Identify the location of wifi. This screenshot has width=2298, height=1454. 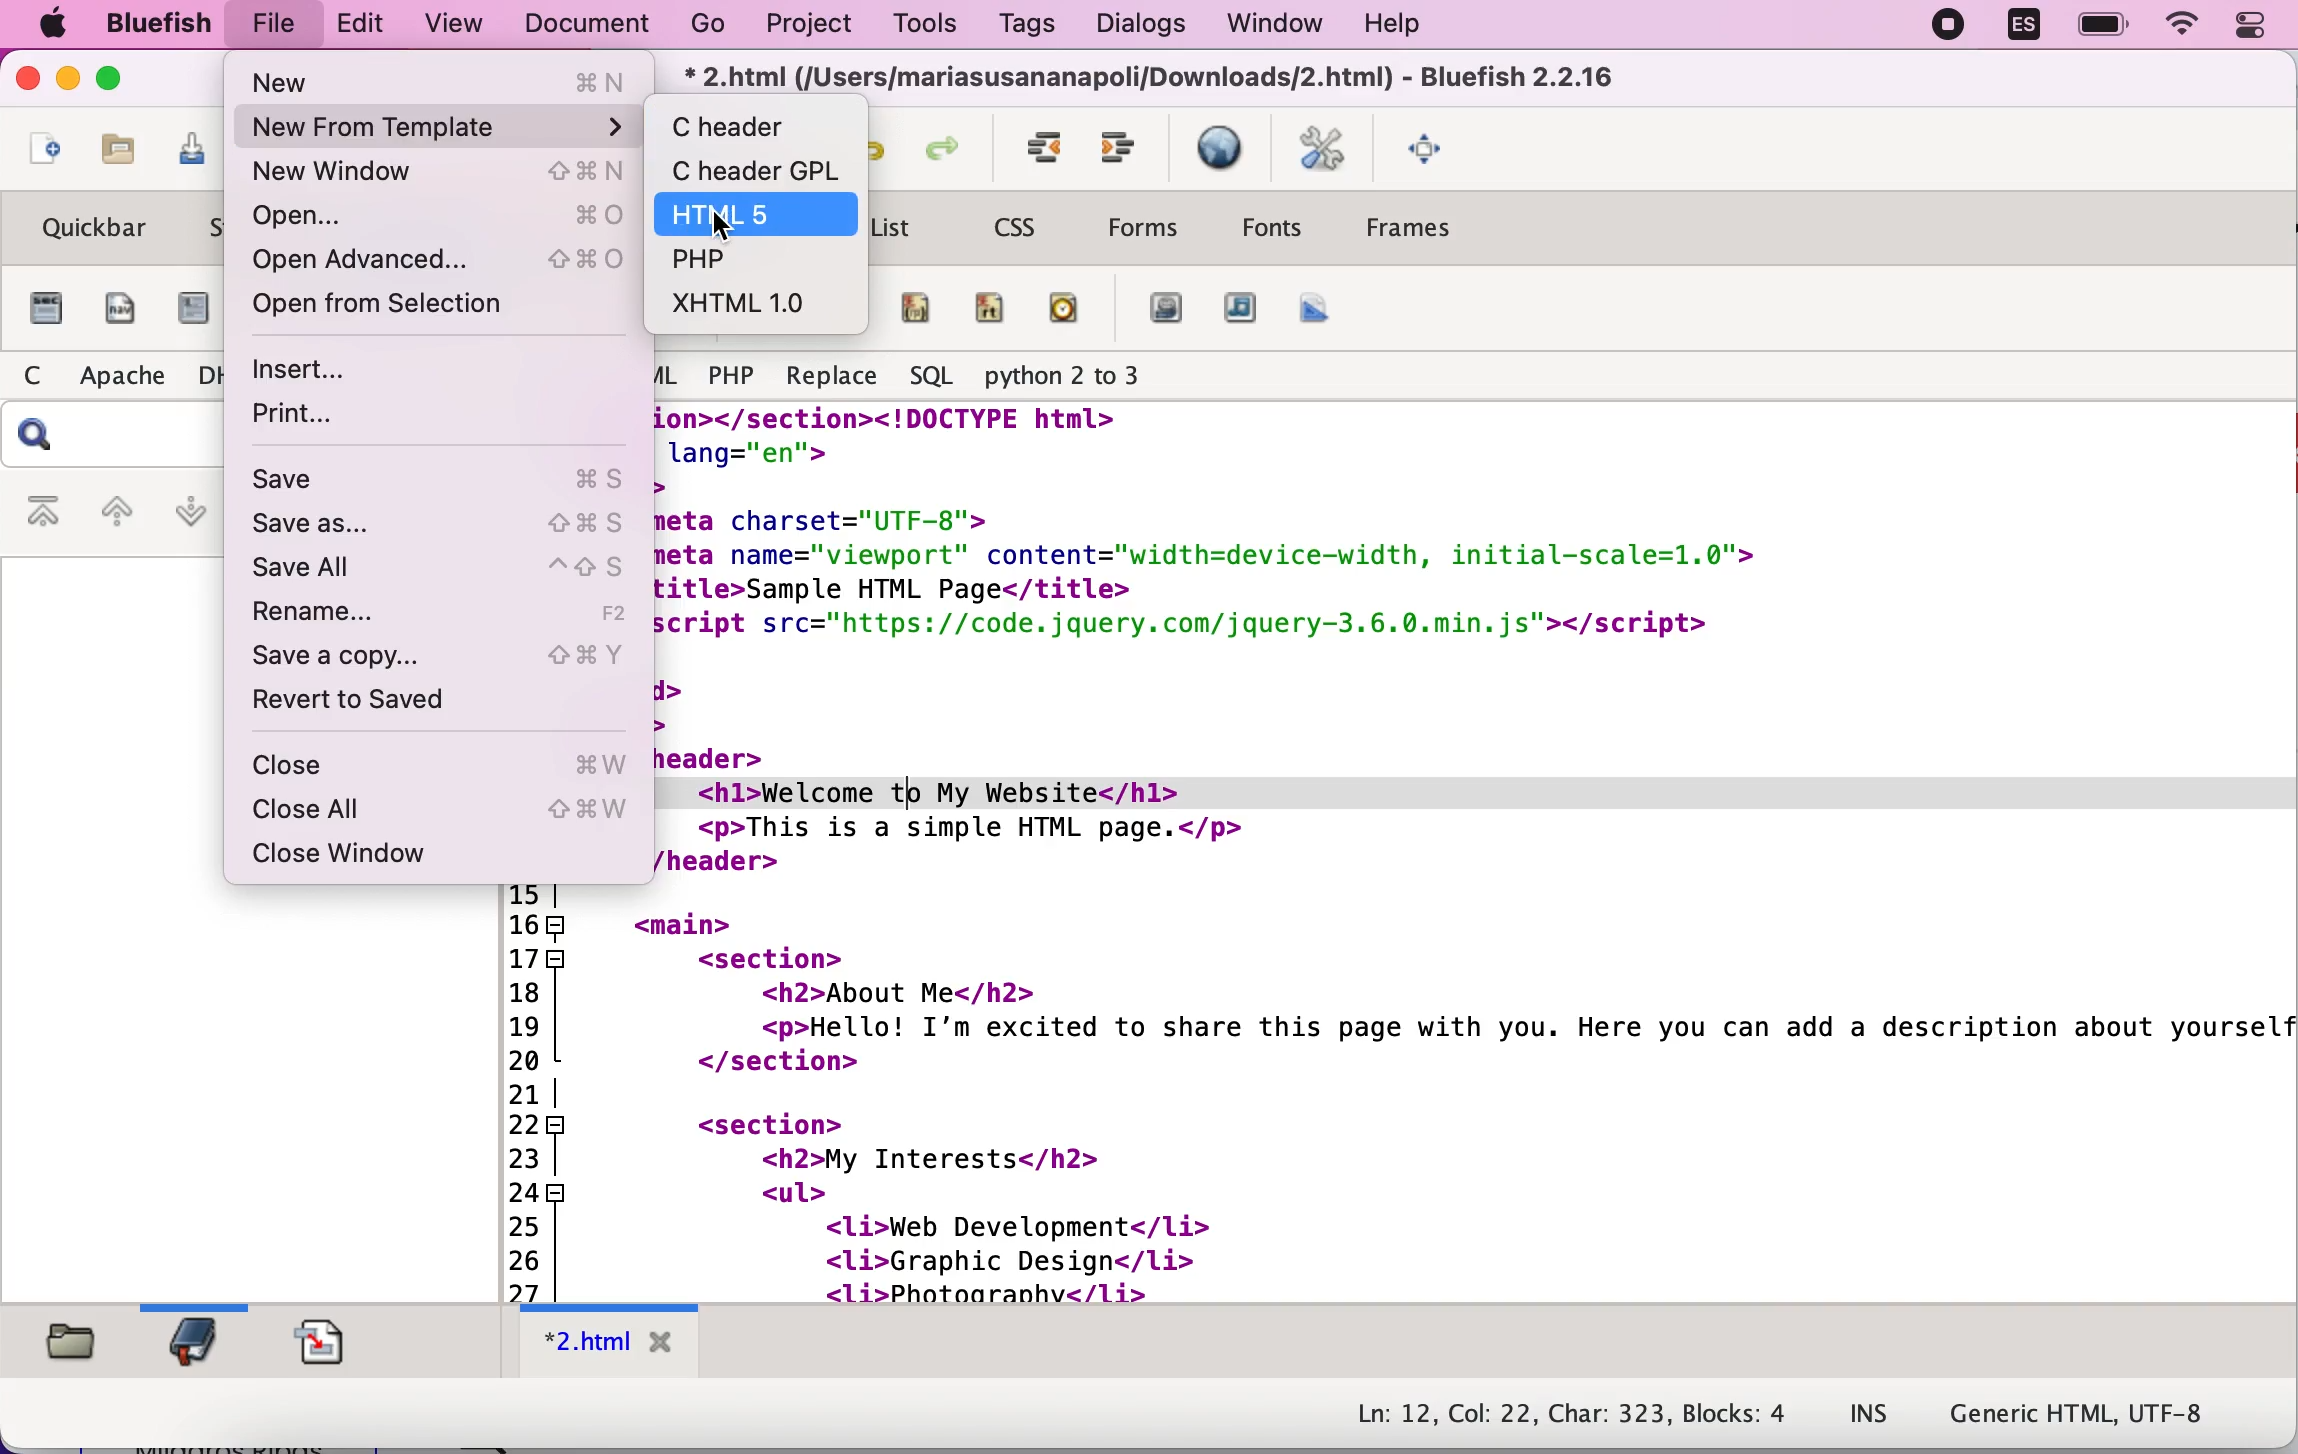
(2185, 28).